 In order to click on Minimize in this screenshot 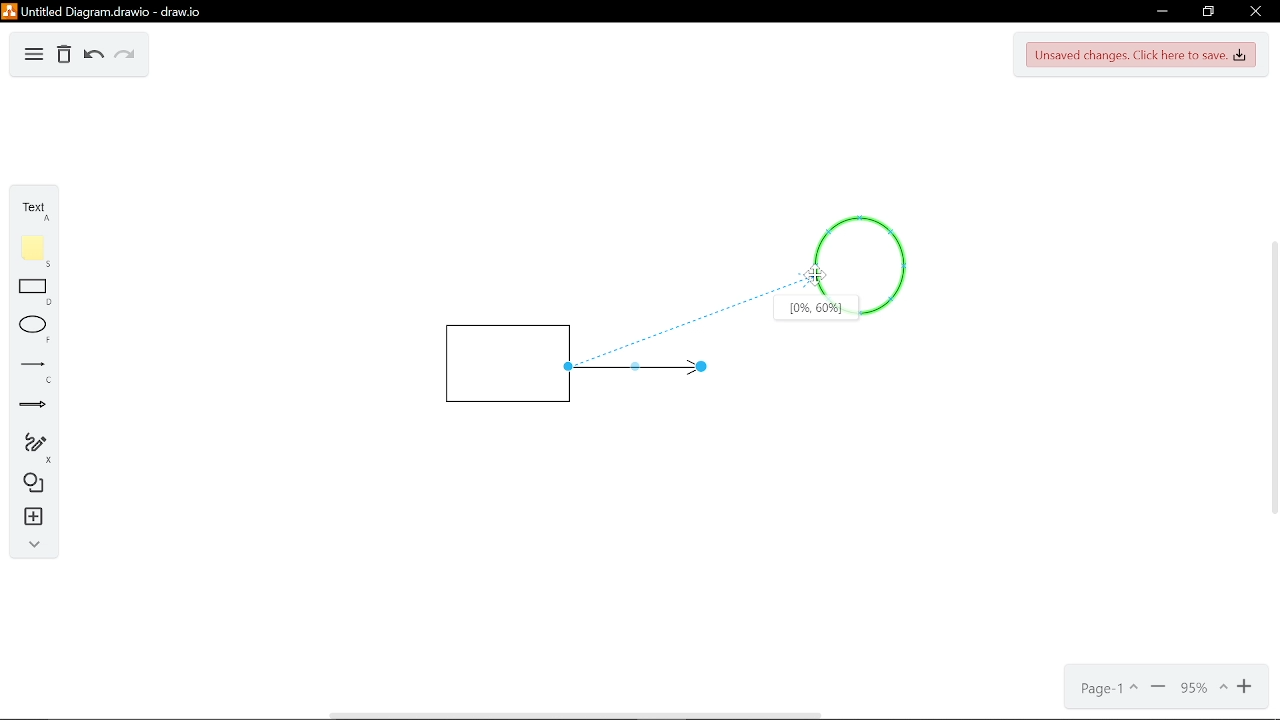, I will do `click(1162, 11)`.